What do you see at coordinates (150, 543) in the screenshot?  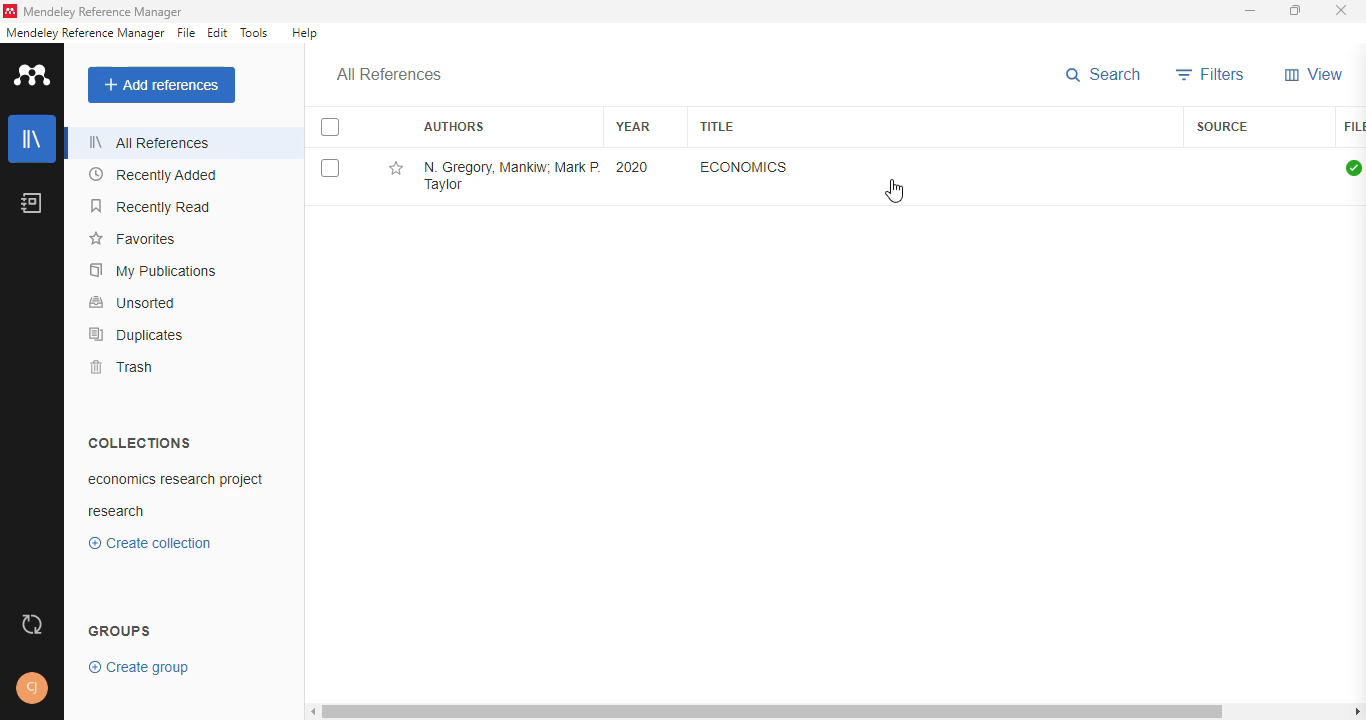 I see `create collection` at bounding box center [150, 543].